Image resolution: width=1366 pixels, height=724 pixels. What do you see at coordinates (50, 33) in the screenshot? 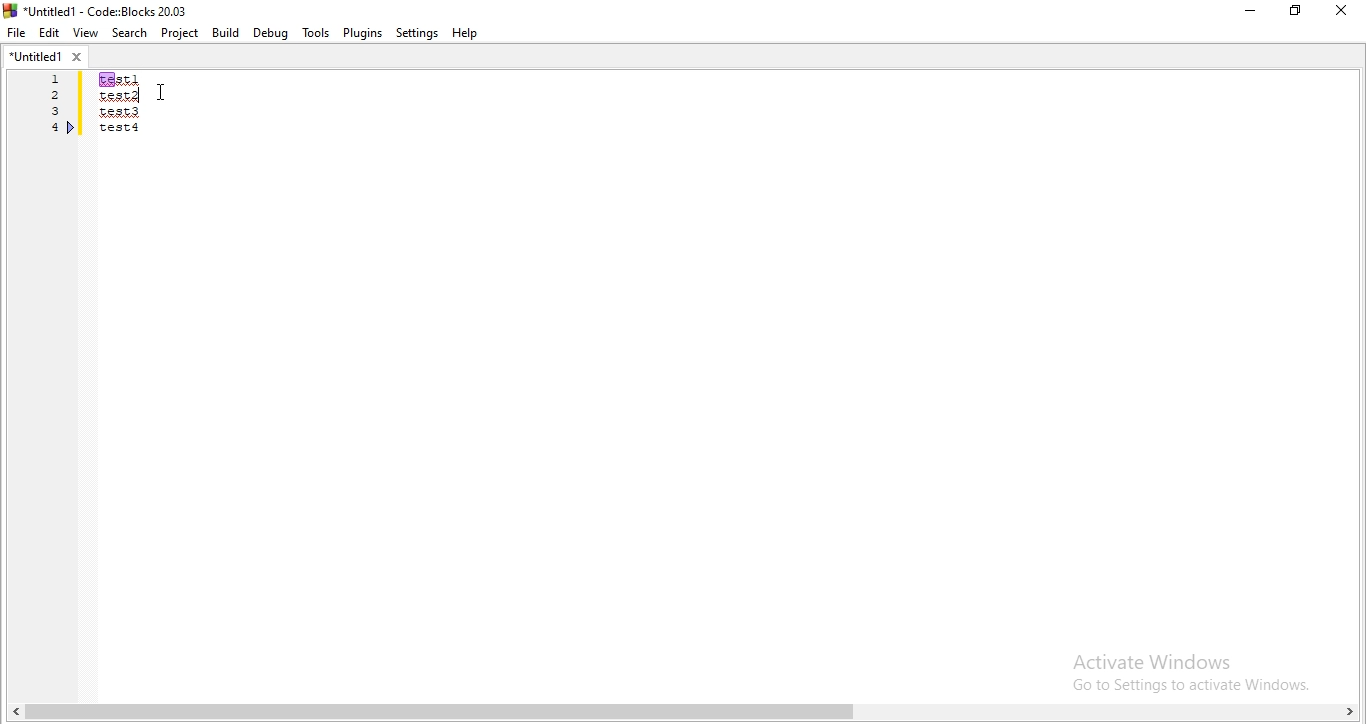
I see `Edit ` at bounding box center [50, 33].